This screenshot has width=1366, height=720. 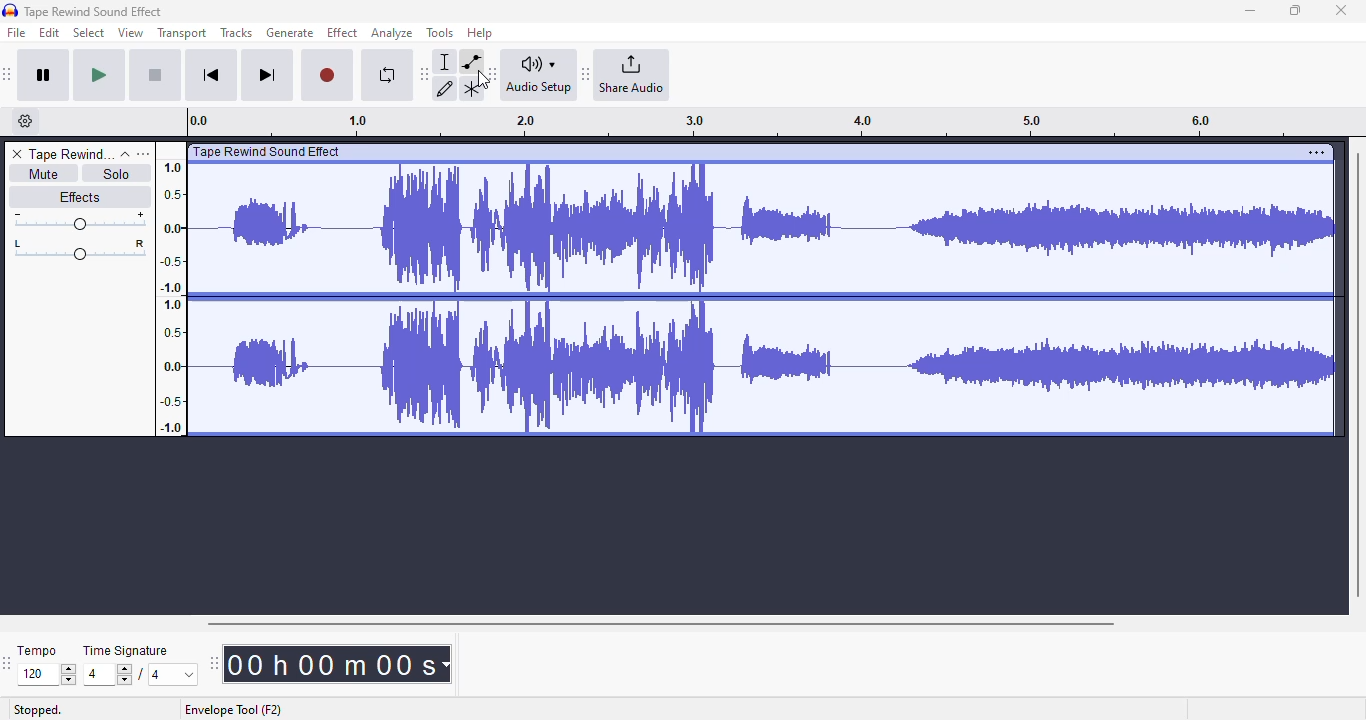 What do you see at coordinates (210, 77) in the screenshot?
I see `skip to start` at bounding box center [210, 77].